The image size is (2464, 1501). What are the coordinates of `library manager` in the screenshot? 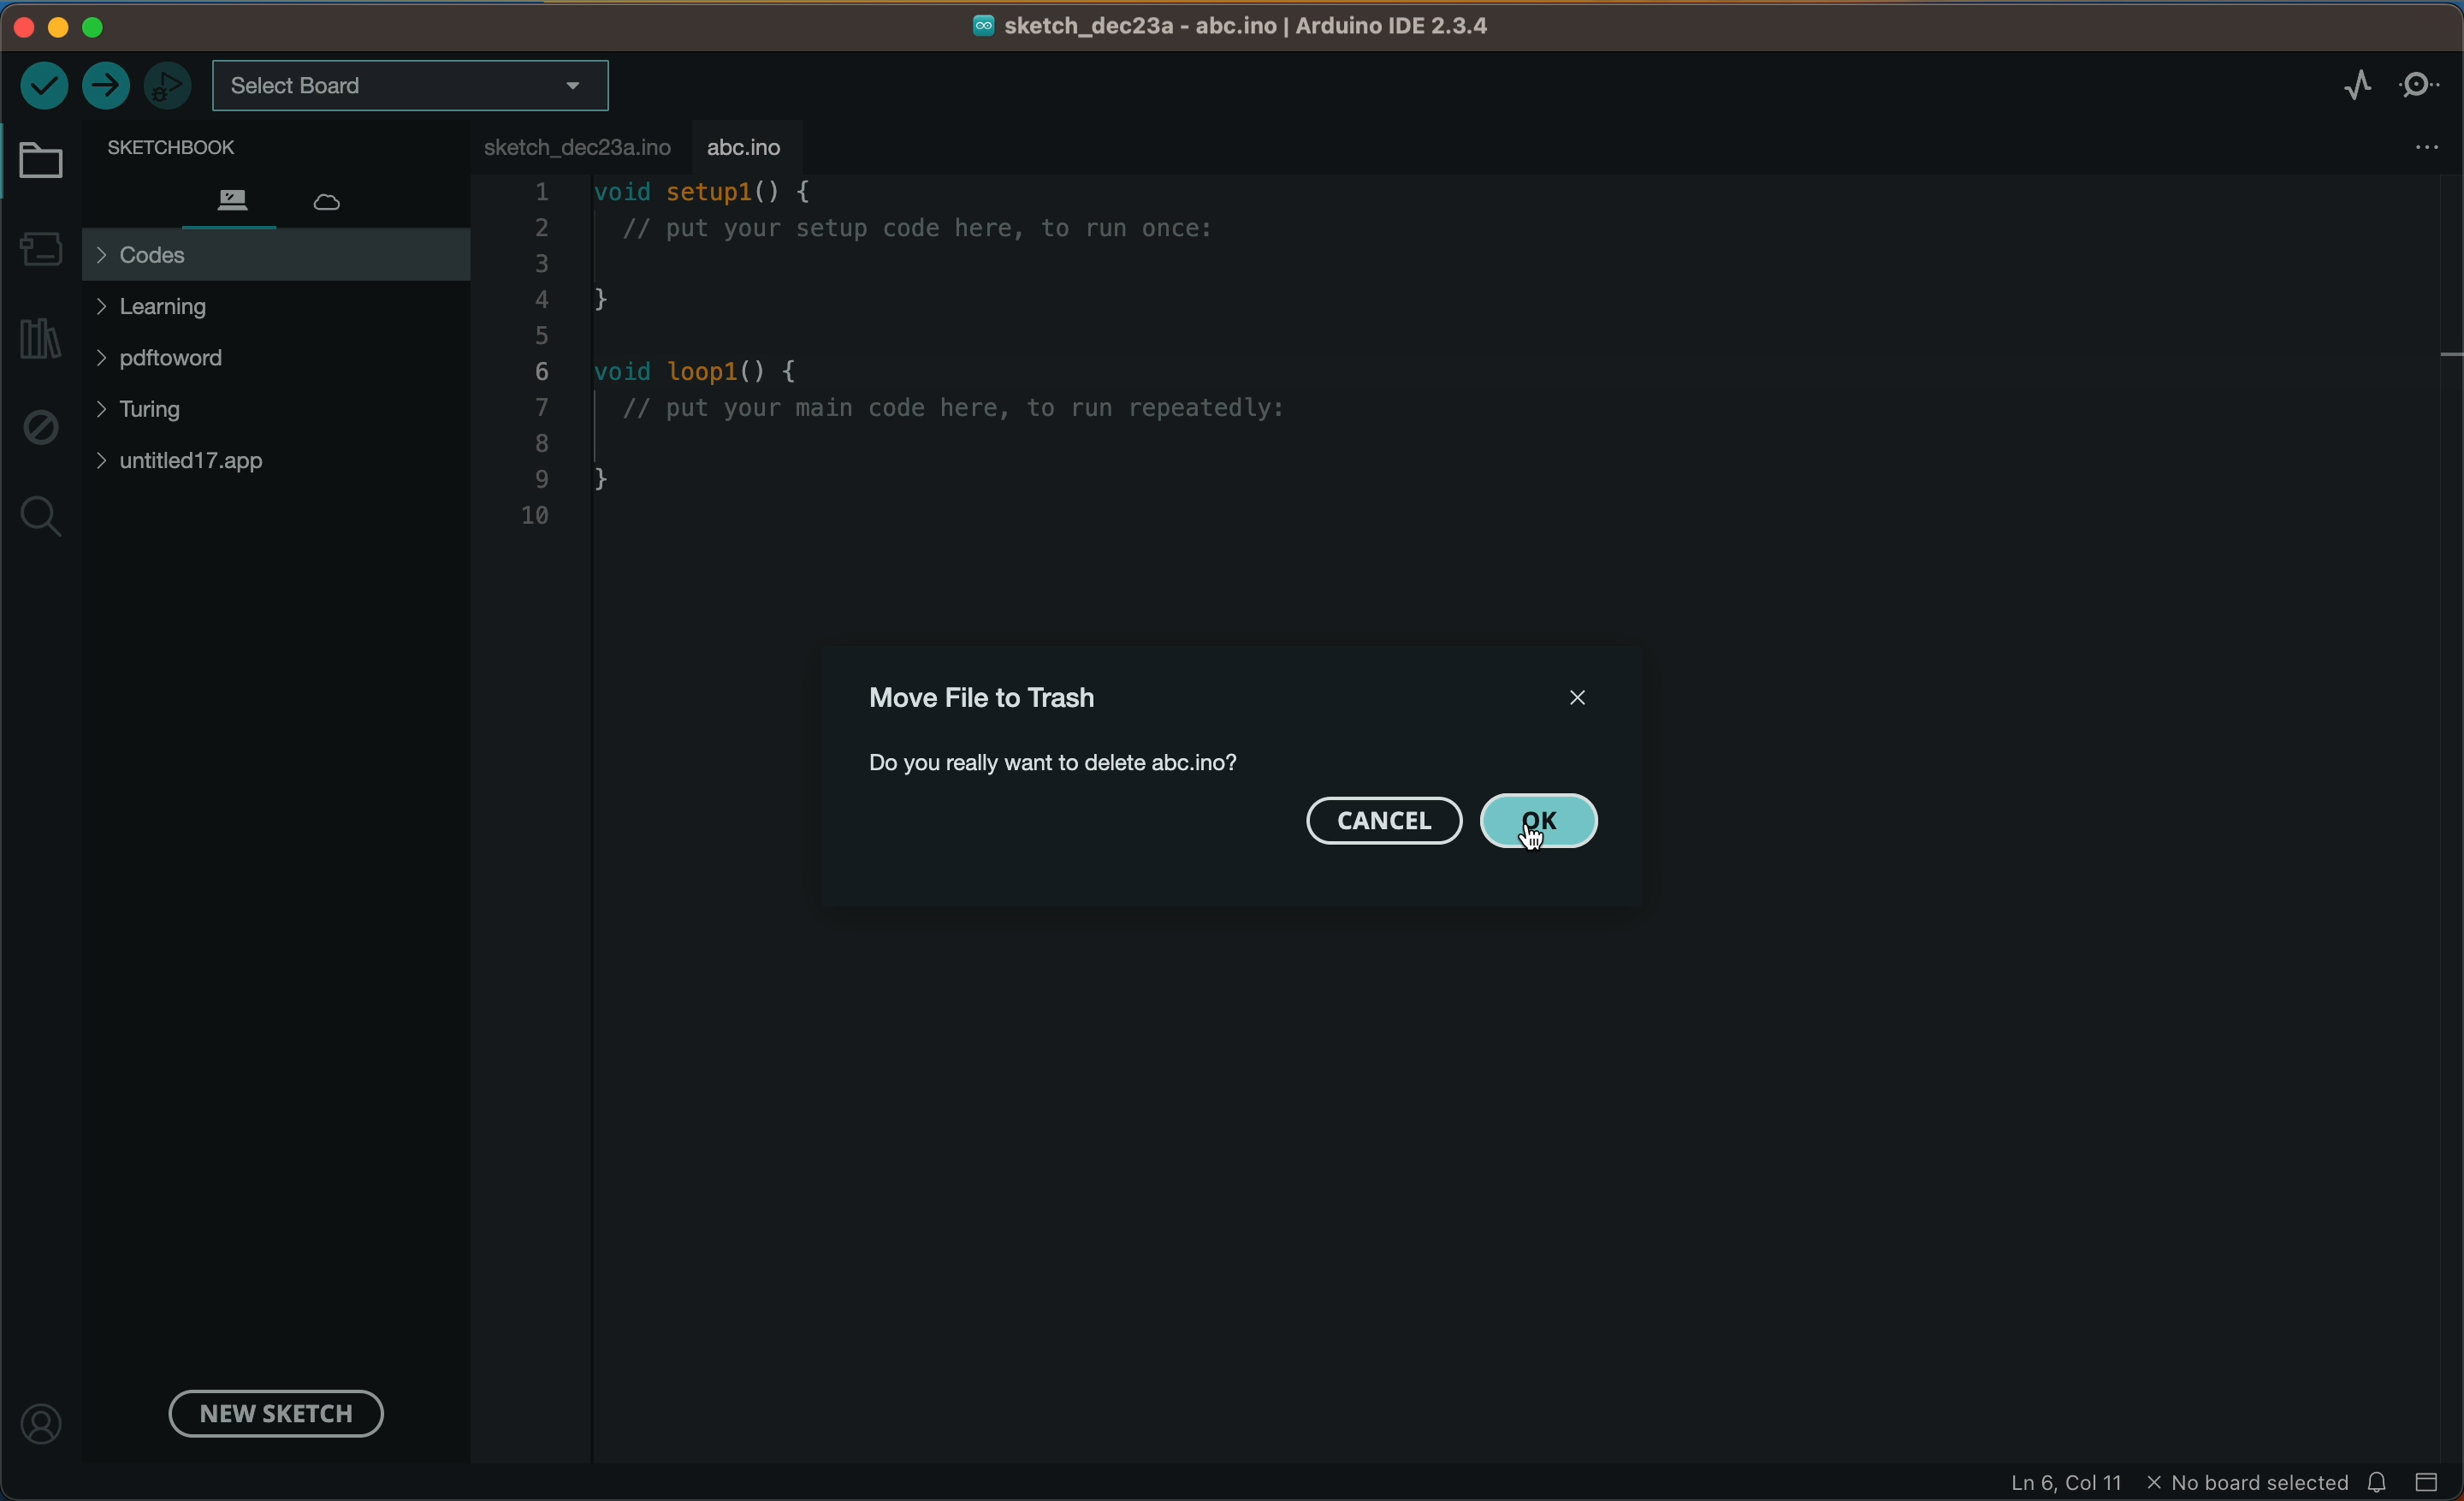 It's located at (39, 337).